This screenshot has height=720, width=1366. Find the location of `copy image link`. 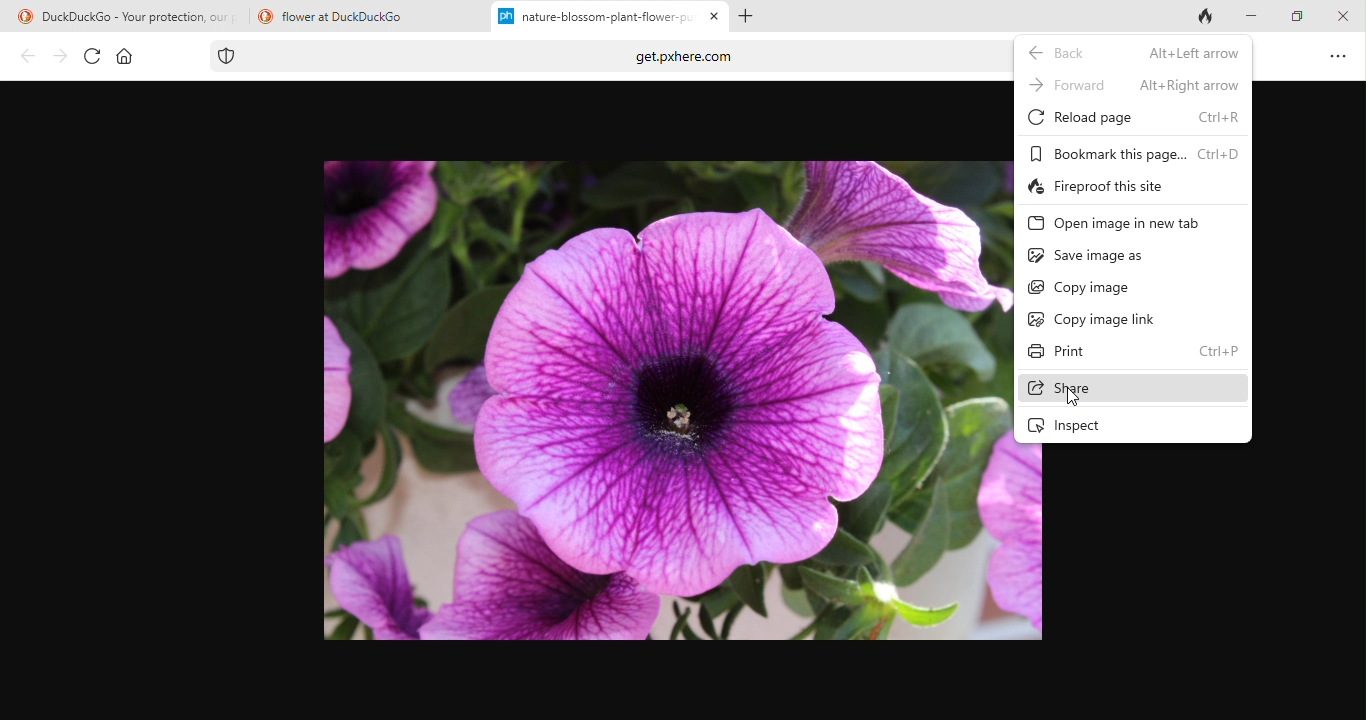

copy image link is located at coordinates (1099, 318).